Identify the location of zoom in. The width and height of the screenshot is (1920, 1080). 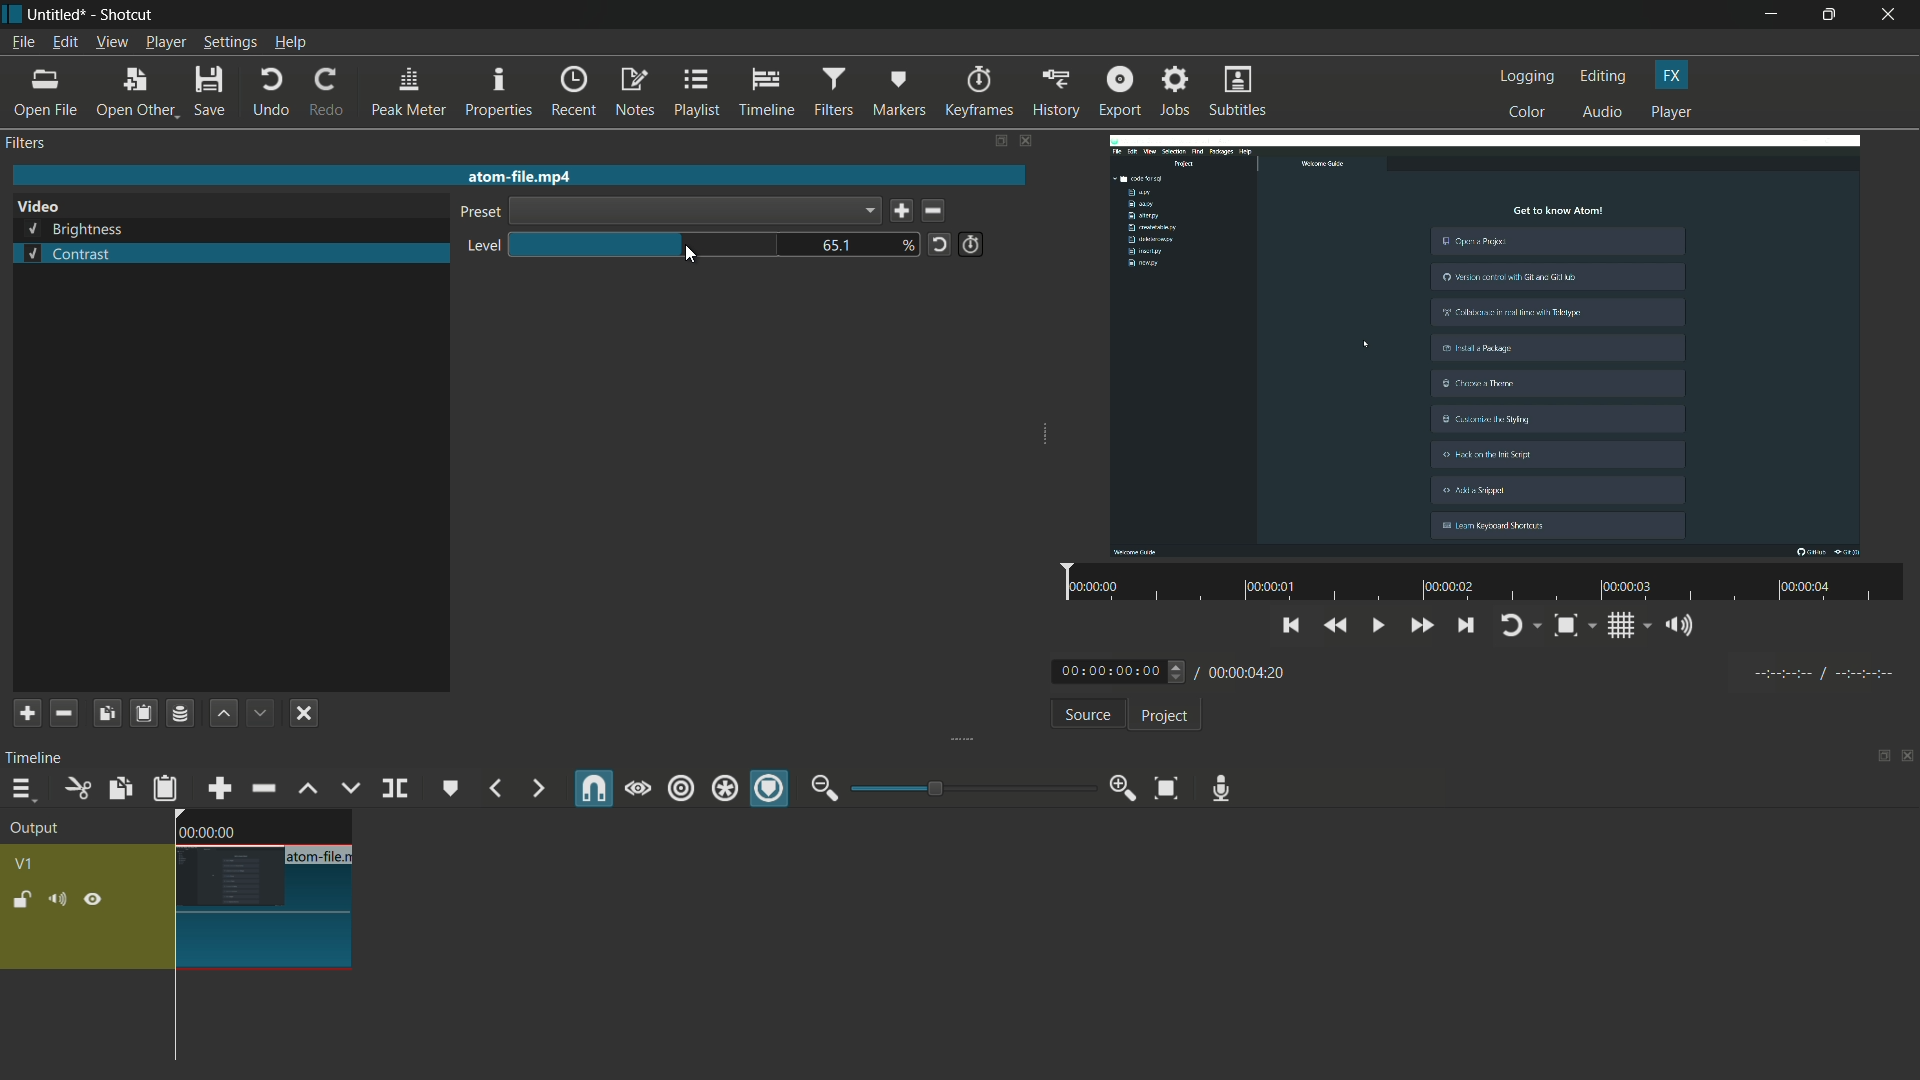
(1118, 789).